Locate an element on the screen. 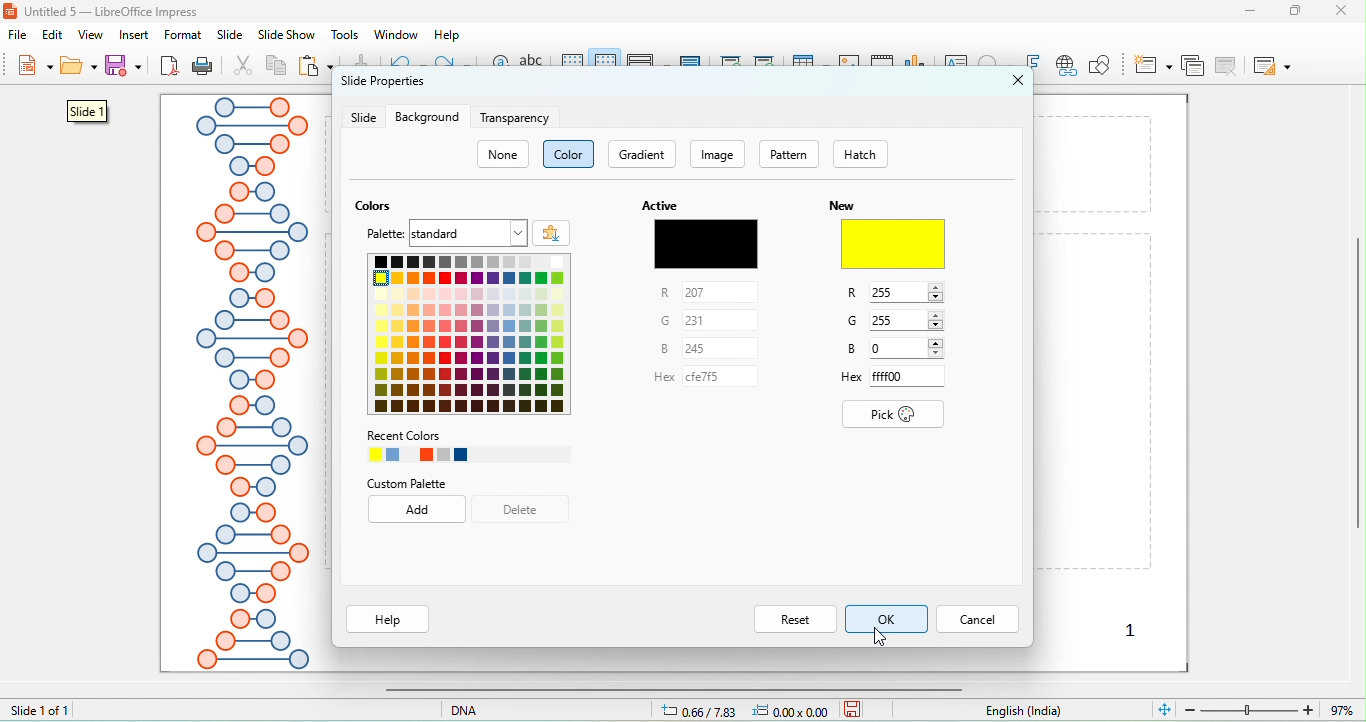  help is located at coordinates (448, 35).